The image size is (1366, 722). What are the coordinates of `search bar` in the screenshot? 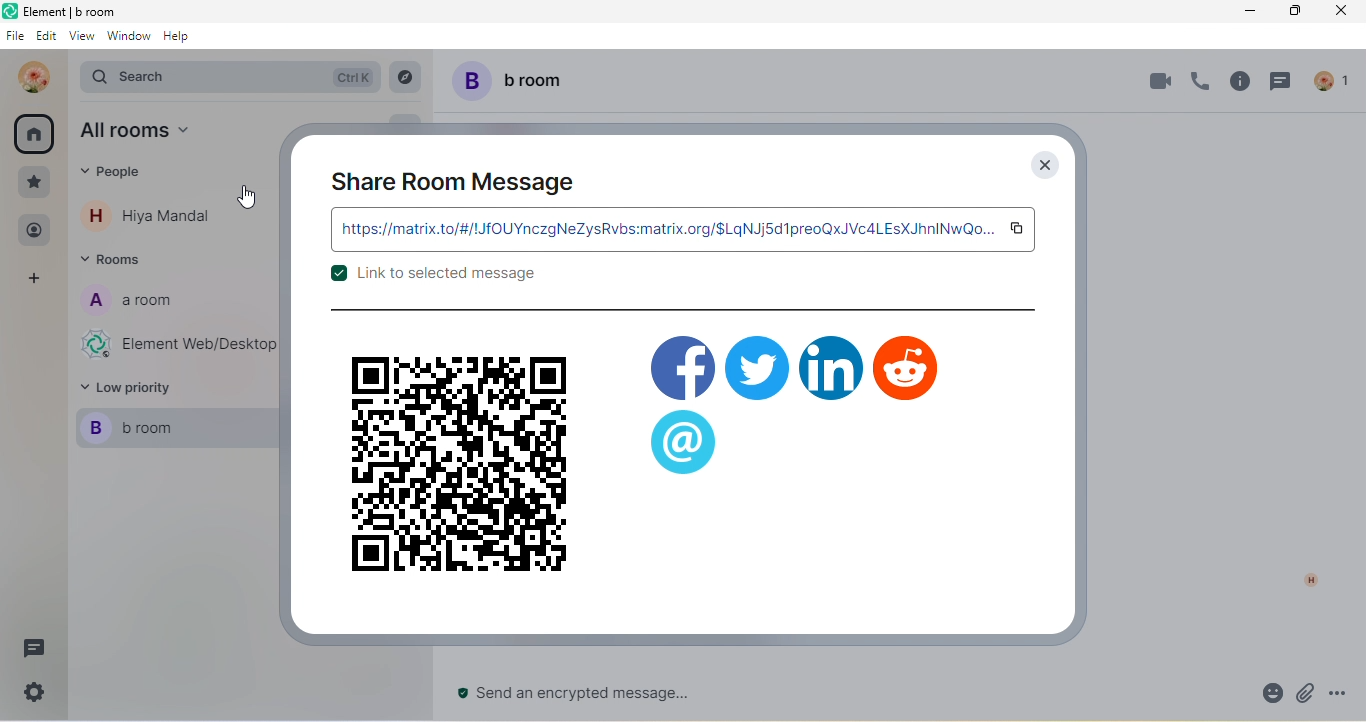 It's located at (228, 75).